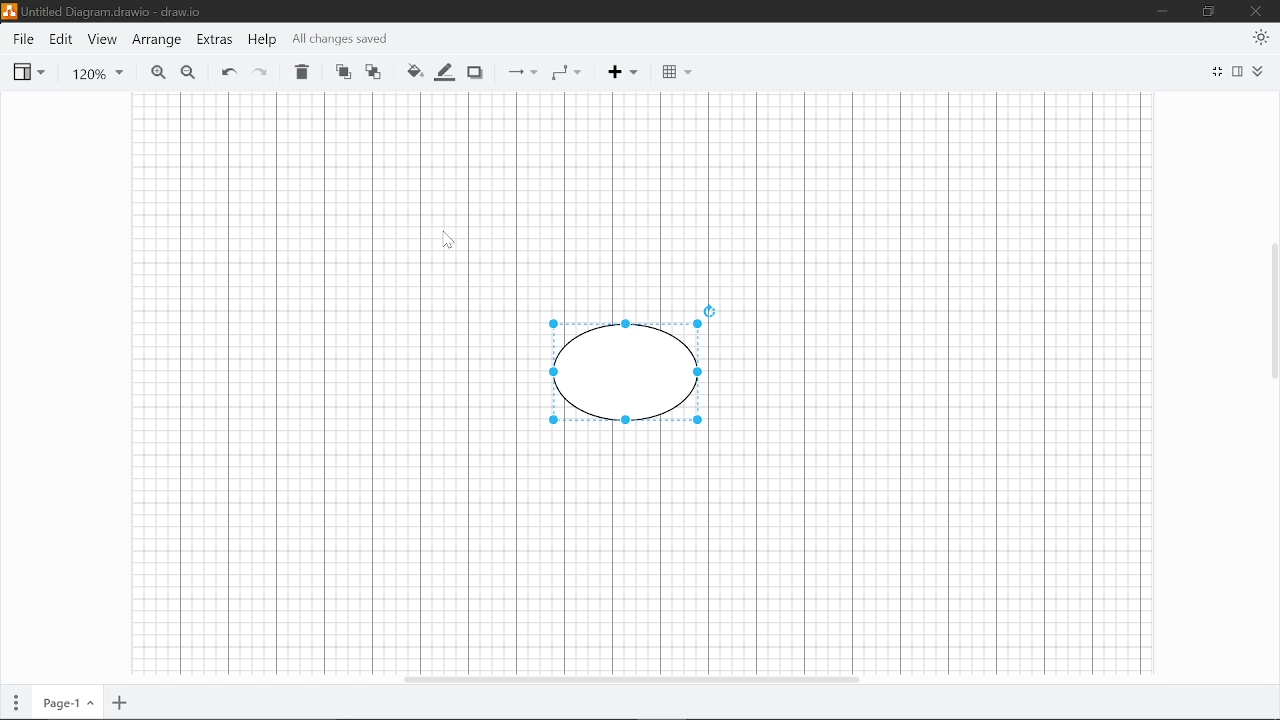 The image size is (1280, 720). What do you see at coordinates (89, 72) in the screenshot?
I see `Current zoom` at bounding box center [89, 72].